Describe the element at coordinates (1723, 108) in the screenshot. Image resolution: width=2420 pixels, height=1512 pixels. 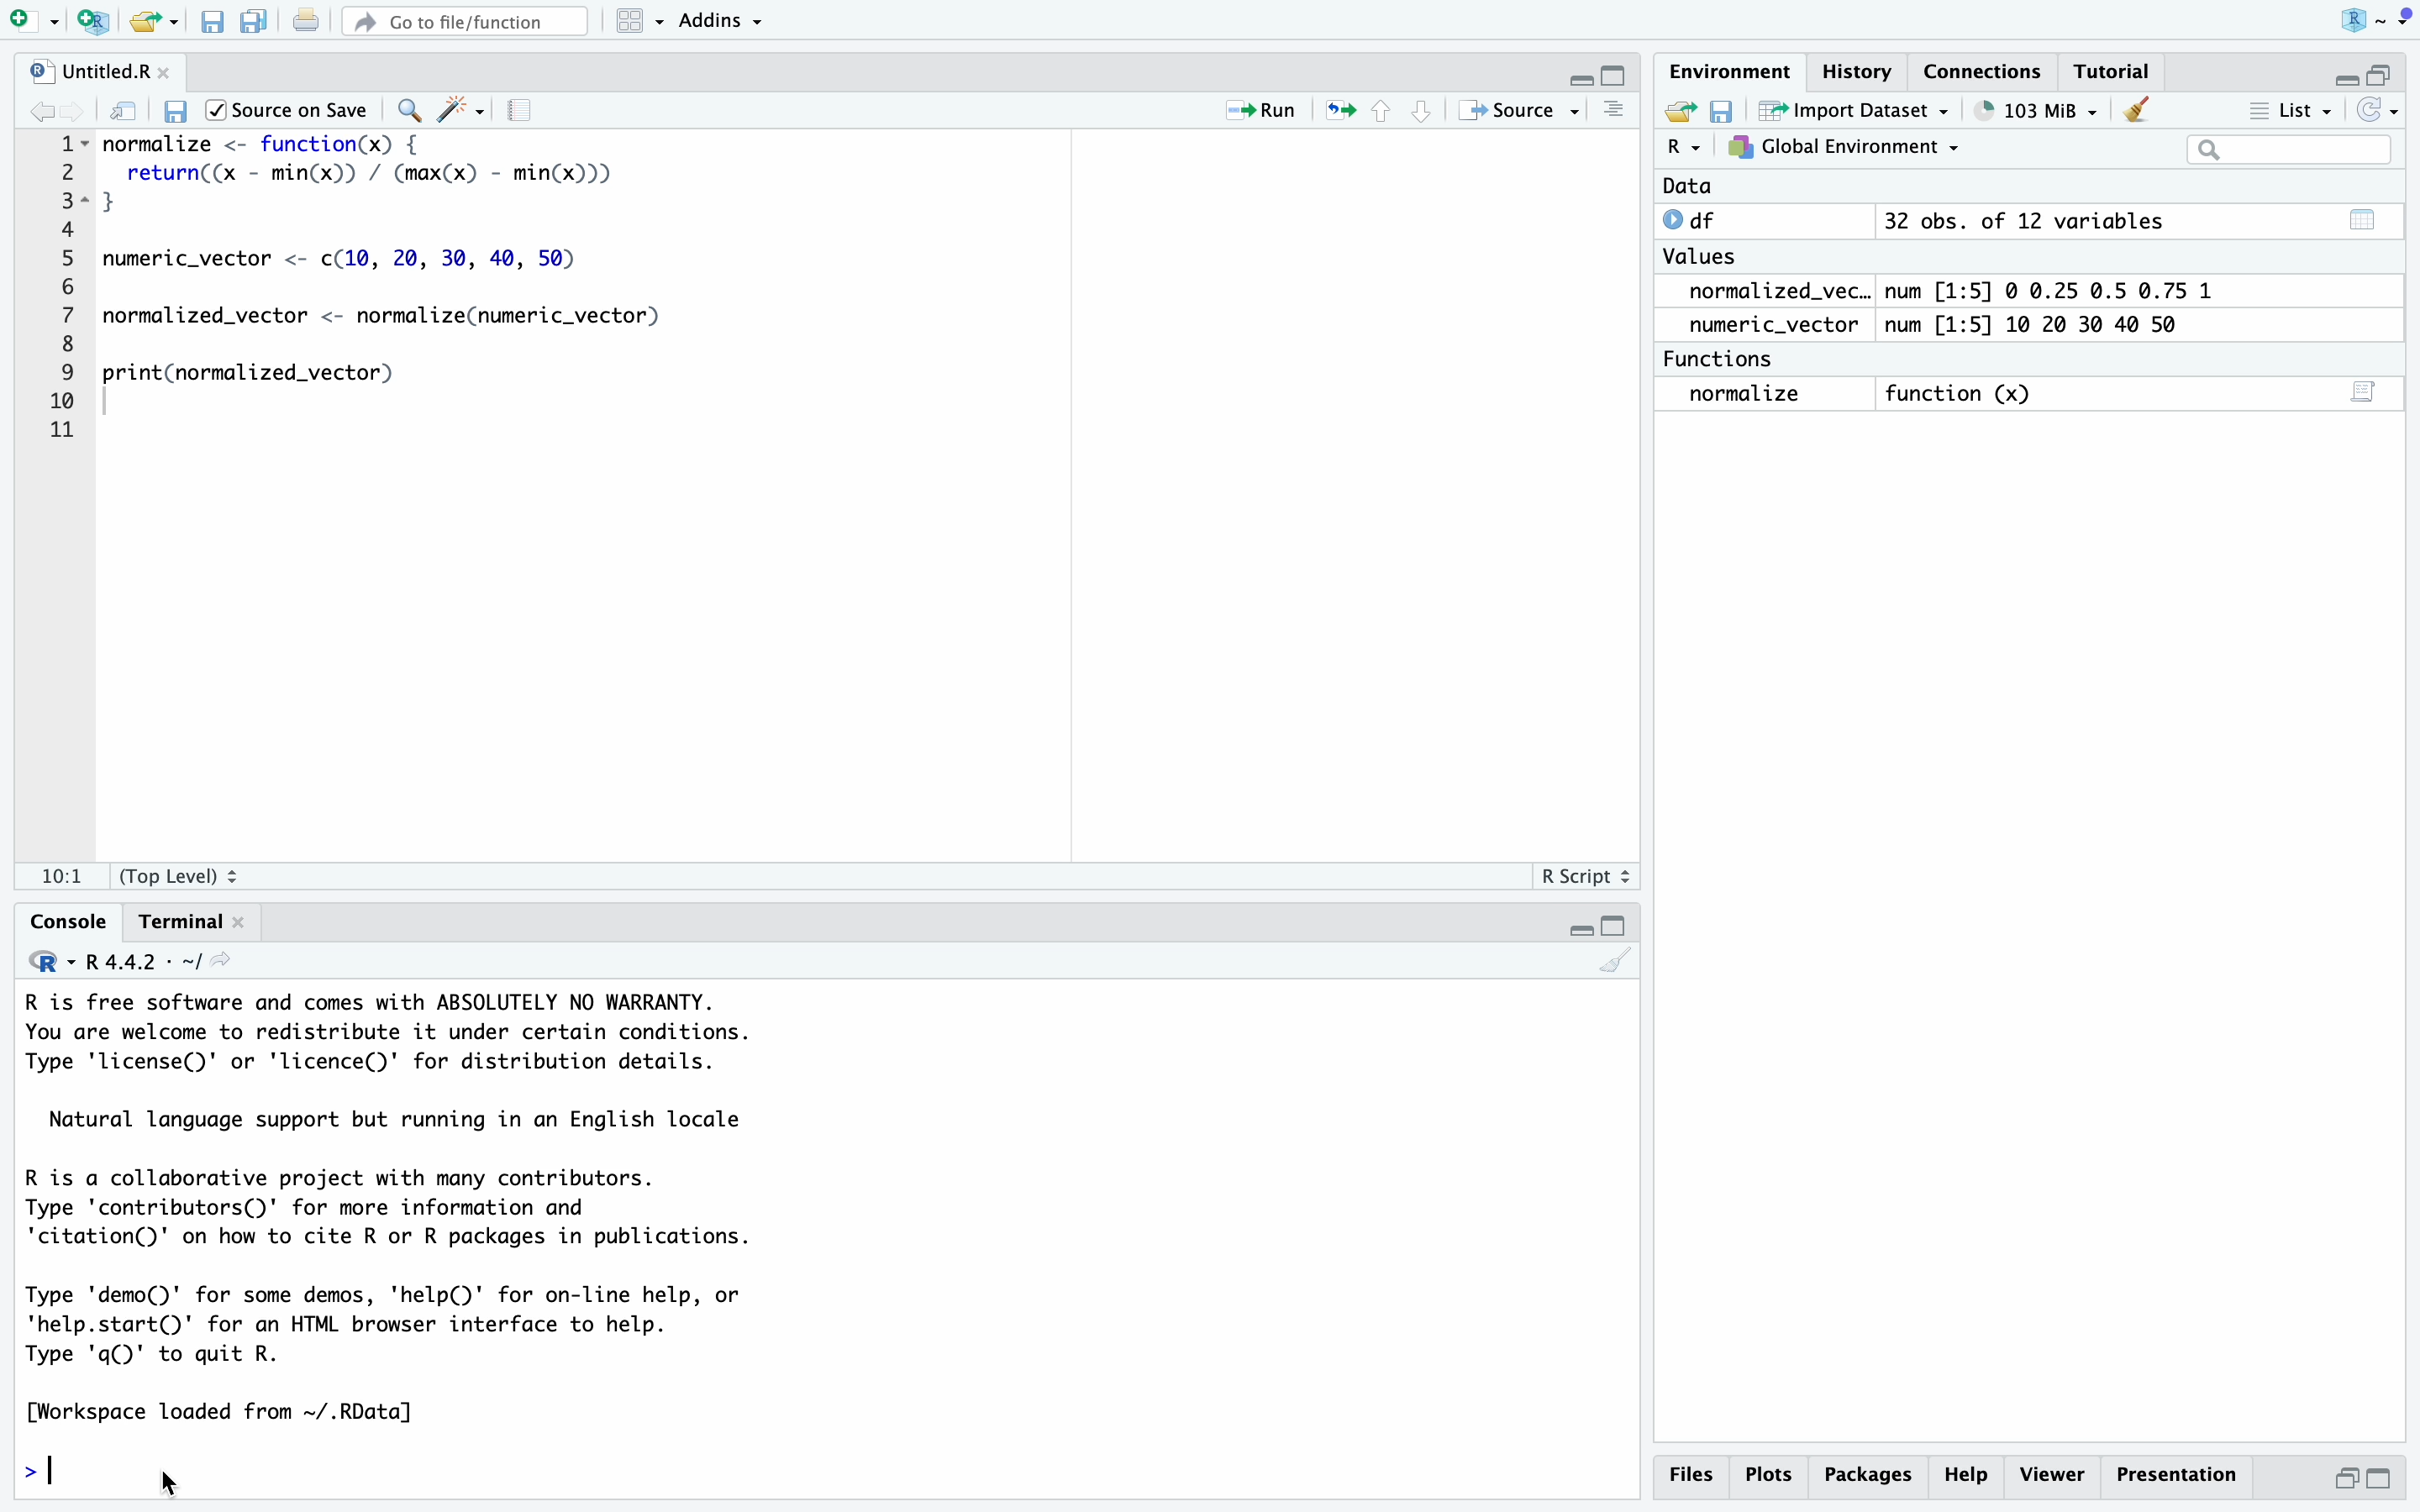
I see `Save workspace as` at that location.